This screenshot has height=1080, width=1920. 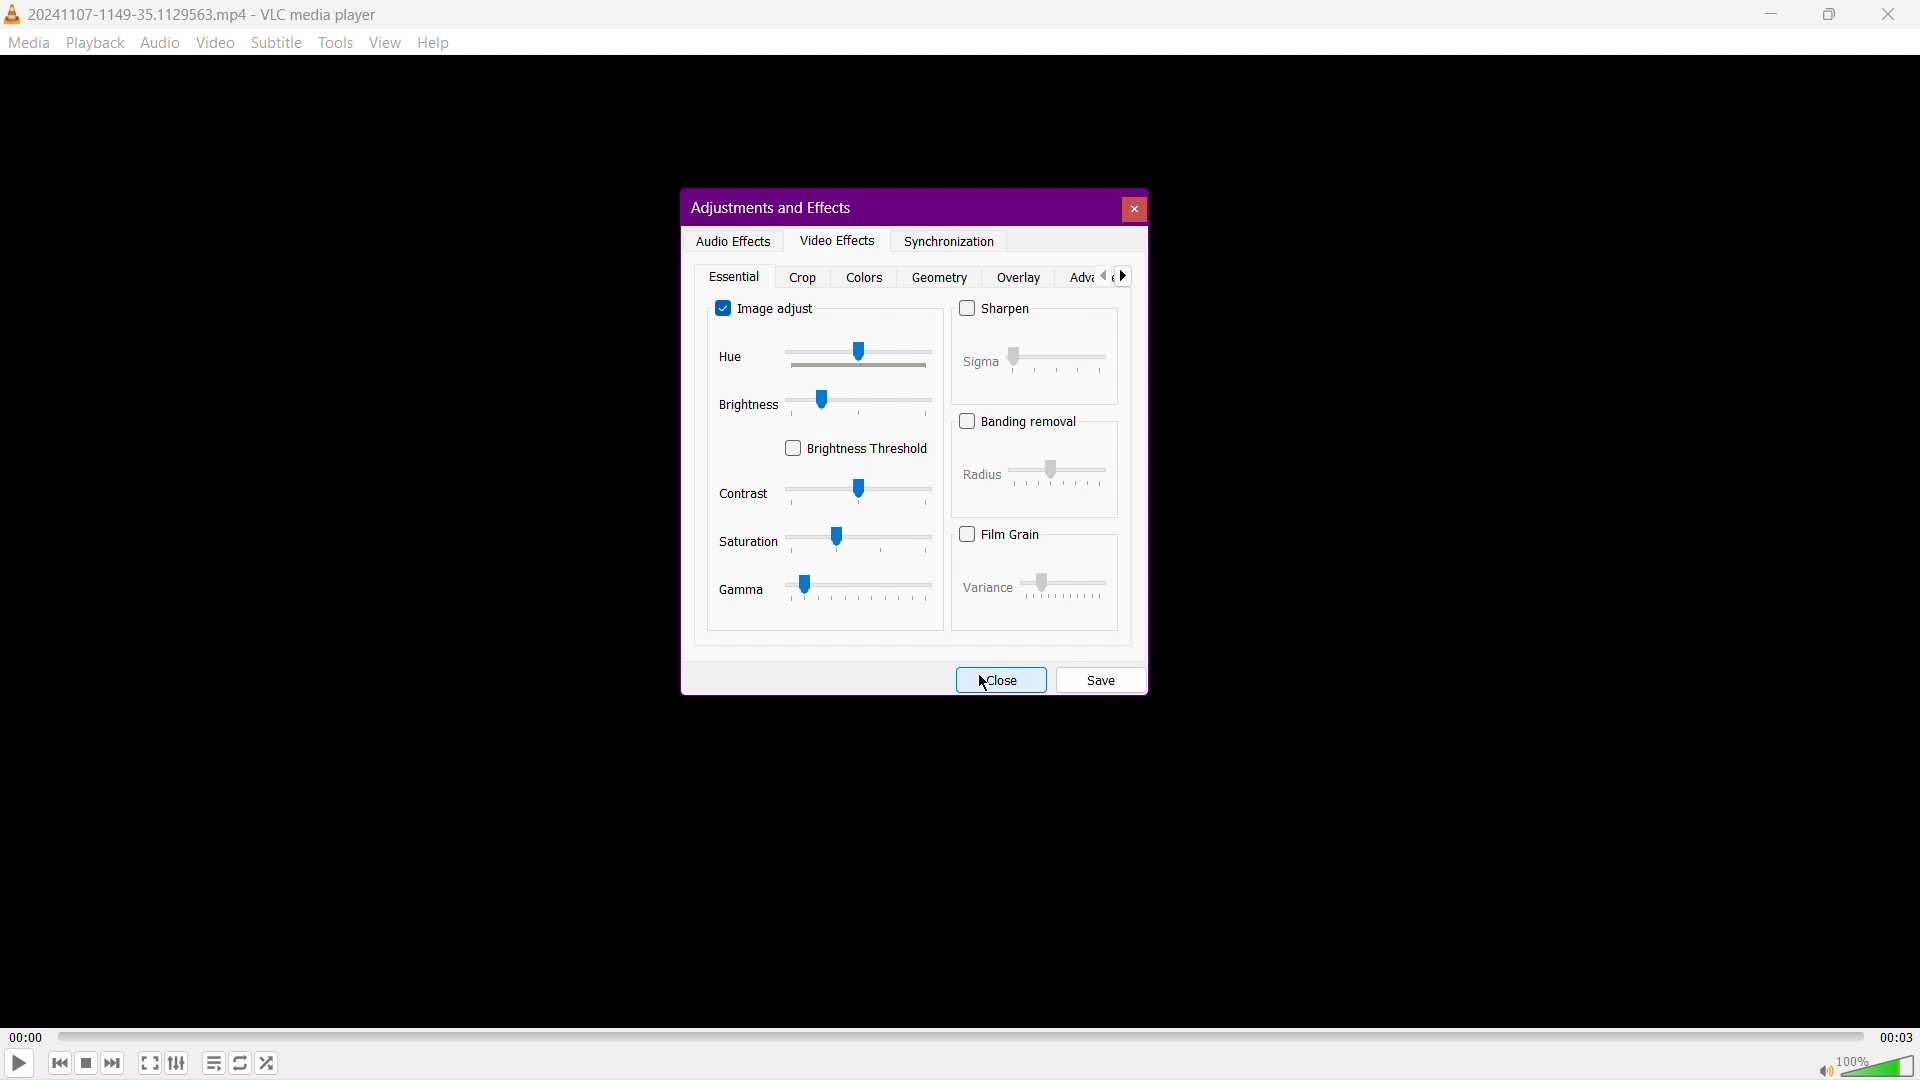 I want to click on Video Effects, so click(x=833, y=239).